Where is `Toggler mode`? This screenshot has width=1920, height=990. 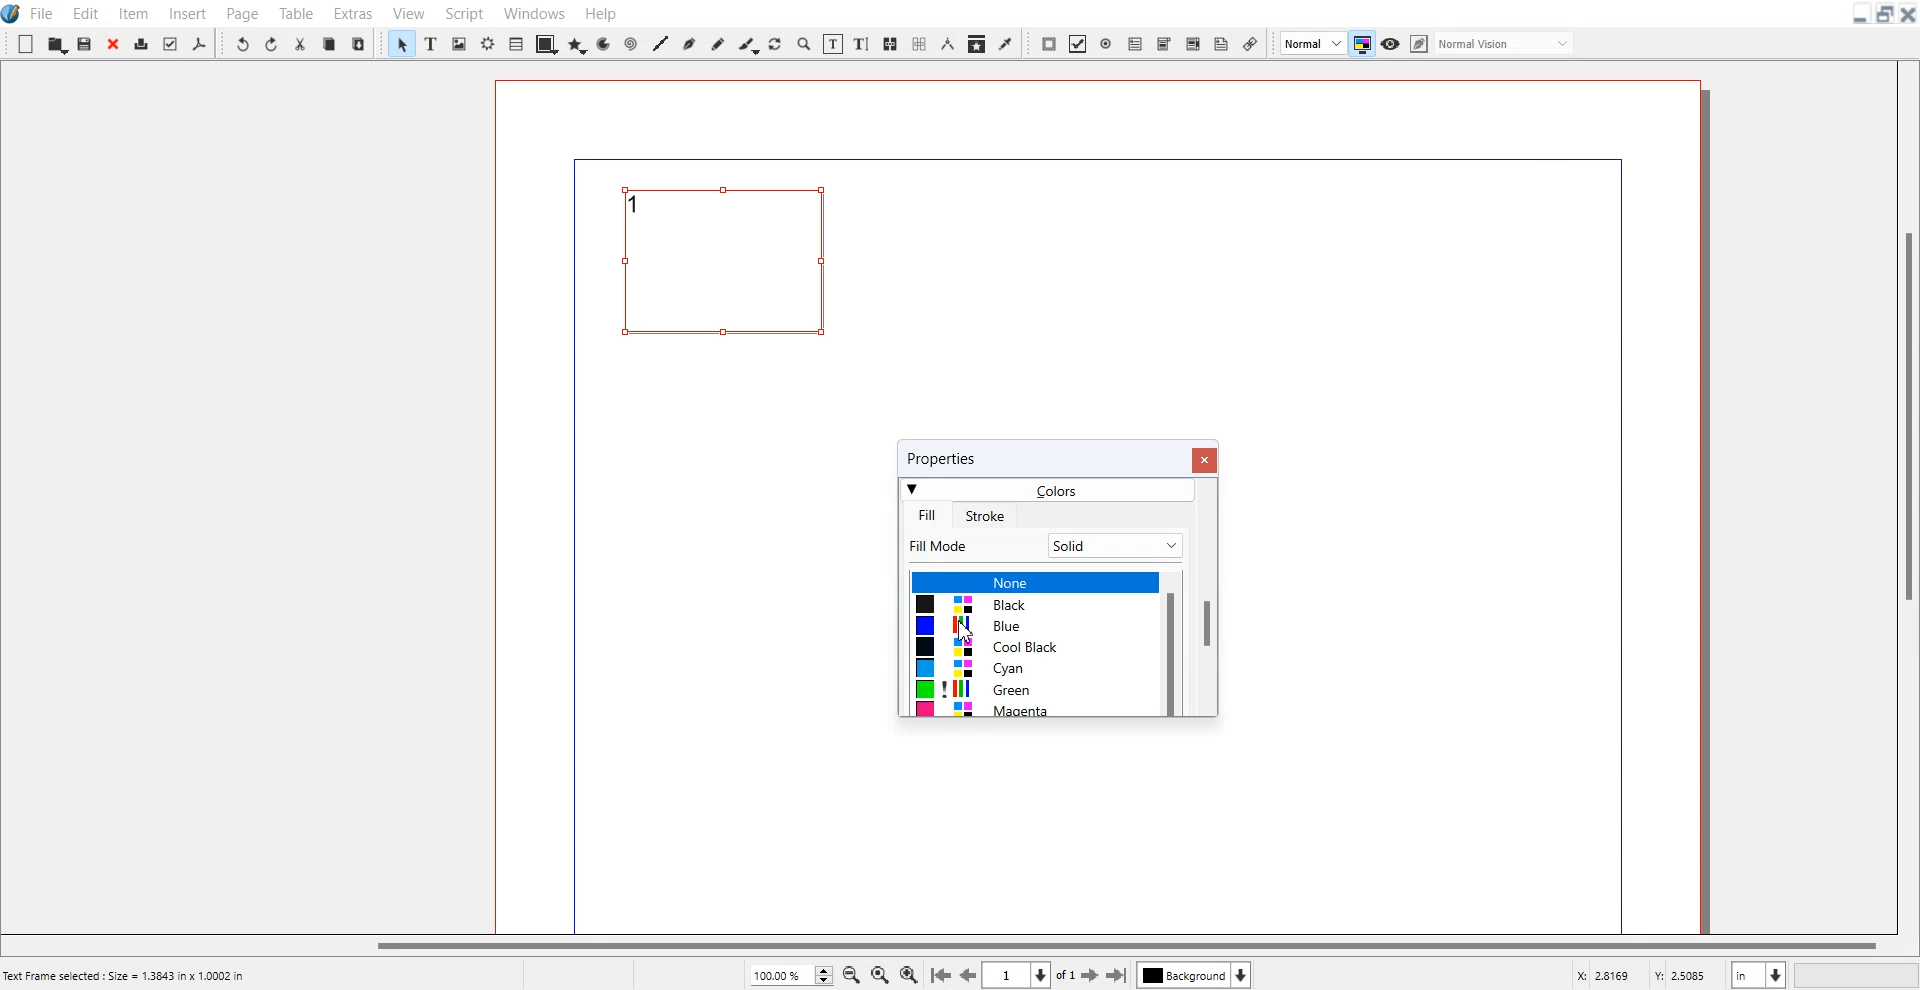
Toggler mode is located at coordinates (1361, 43).